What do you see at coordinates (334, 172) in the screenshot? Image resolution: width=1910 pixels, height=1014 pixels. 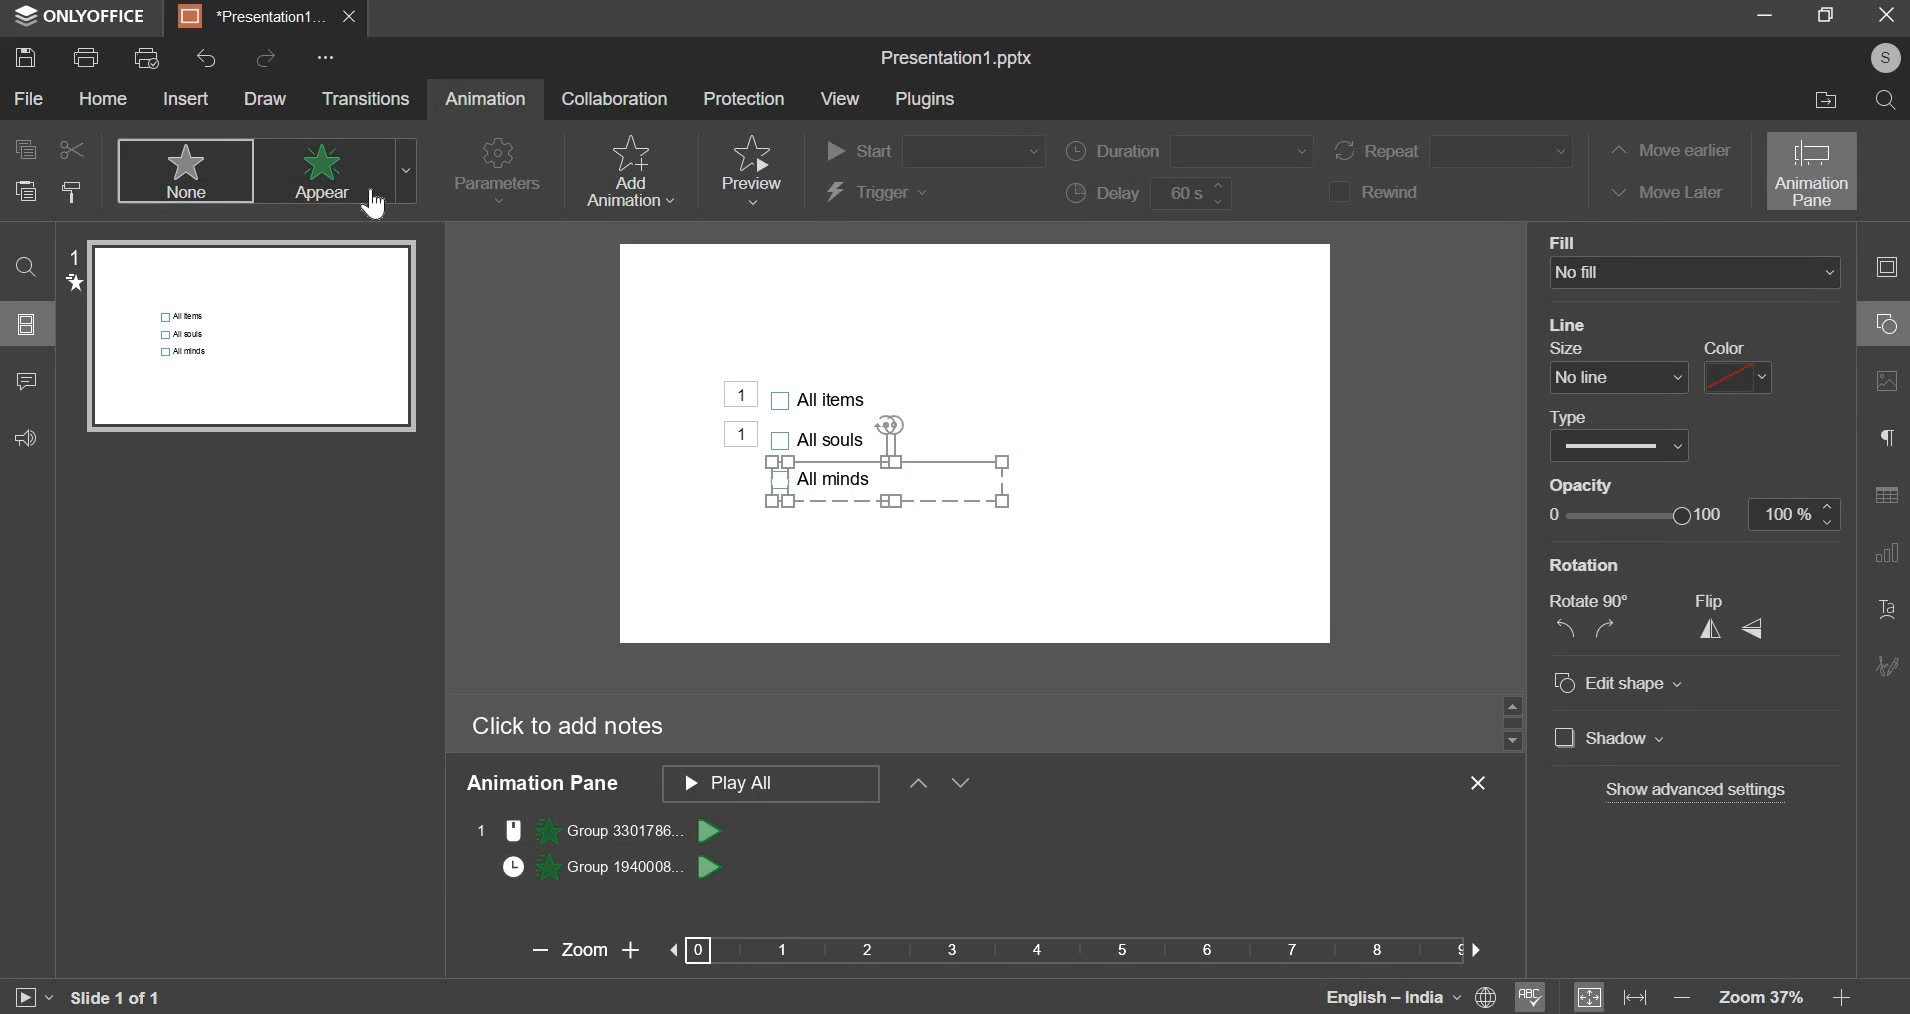 I see `appear` at bounding box center [334, 172].